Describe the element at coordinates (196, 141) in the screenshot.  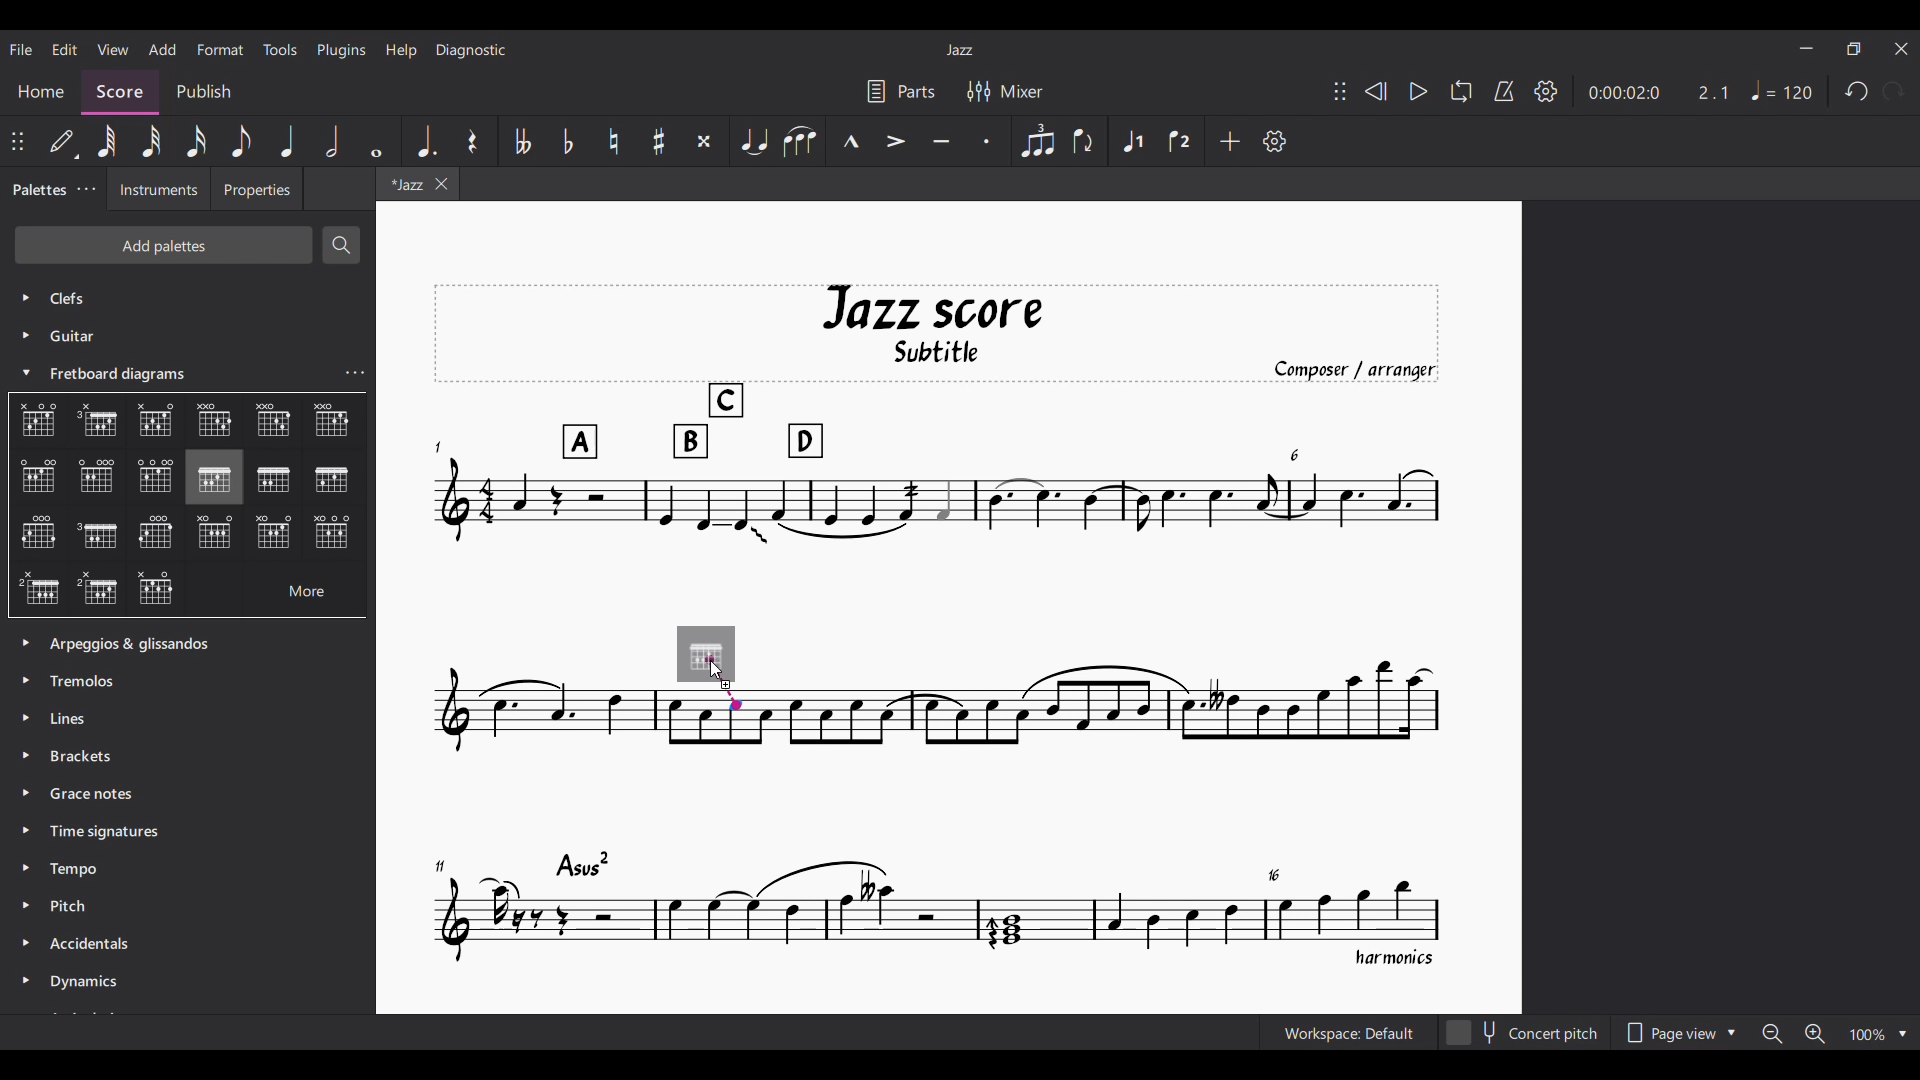
I see `16th note` at that location.